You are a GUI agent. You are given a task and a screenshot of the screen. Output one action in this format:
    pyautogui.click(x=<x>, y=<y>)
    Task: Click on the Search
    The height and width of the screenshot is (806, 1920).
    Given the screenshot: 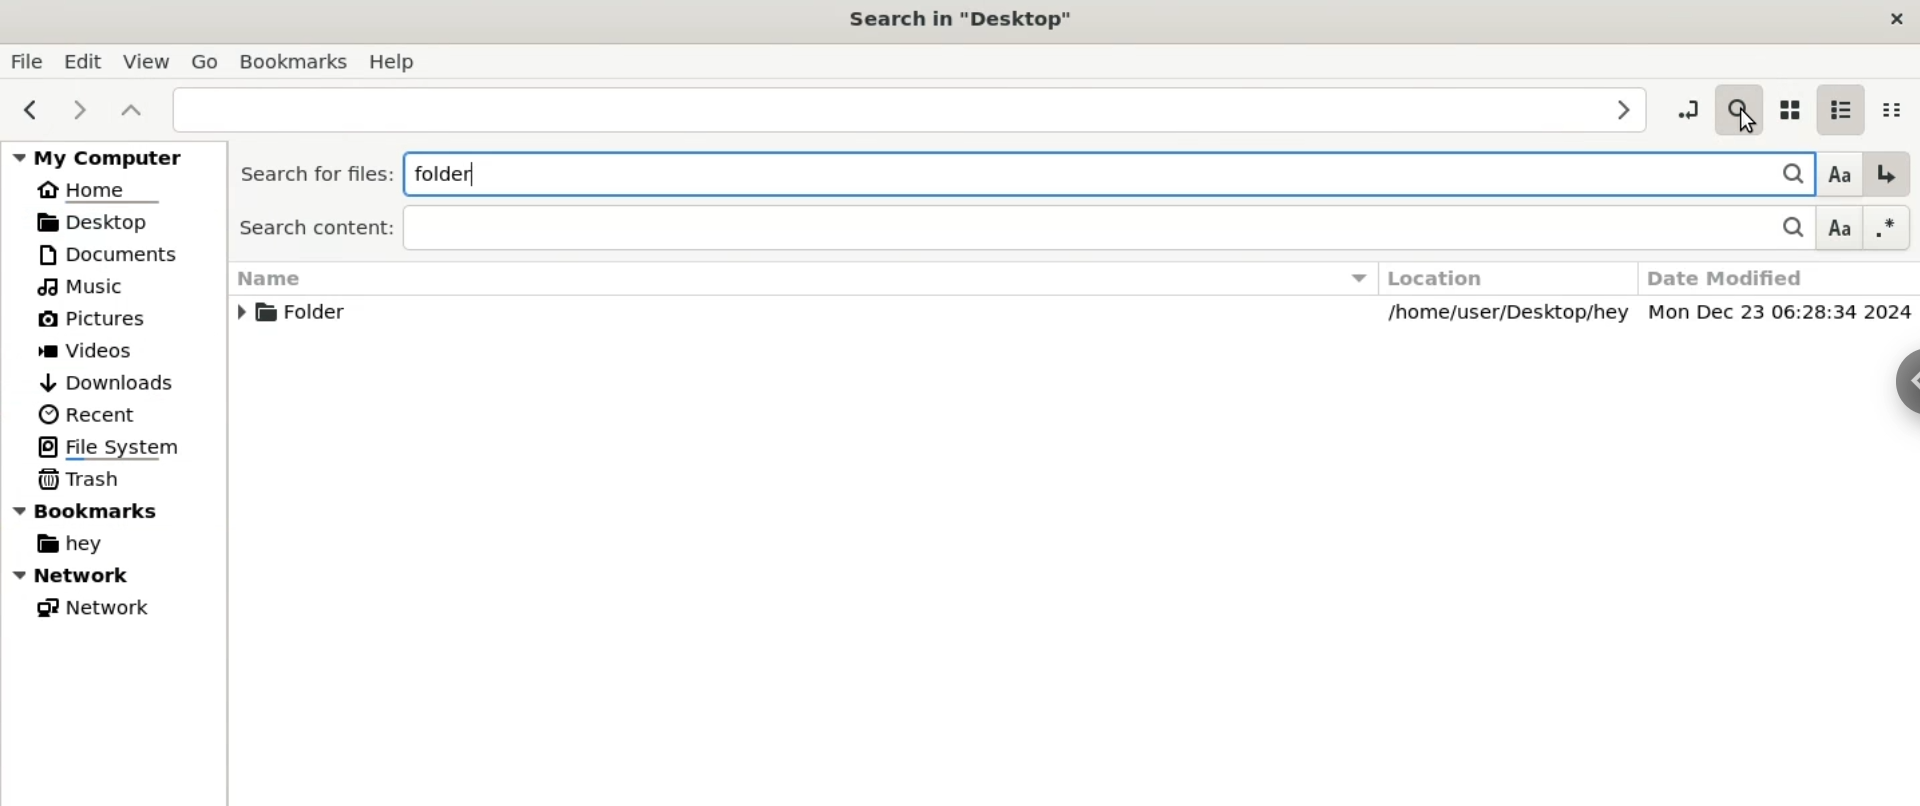 What is the action you would take?
    pyautogui.click(x=1781, y=172)
    